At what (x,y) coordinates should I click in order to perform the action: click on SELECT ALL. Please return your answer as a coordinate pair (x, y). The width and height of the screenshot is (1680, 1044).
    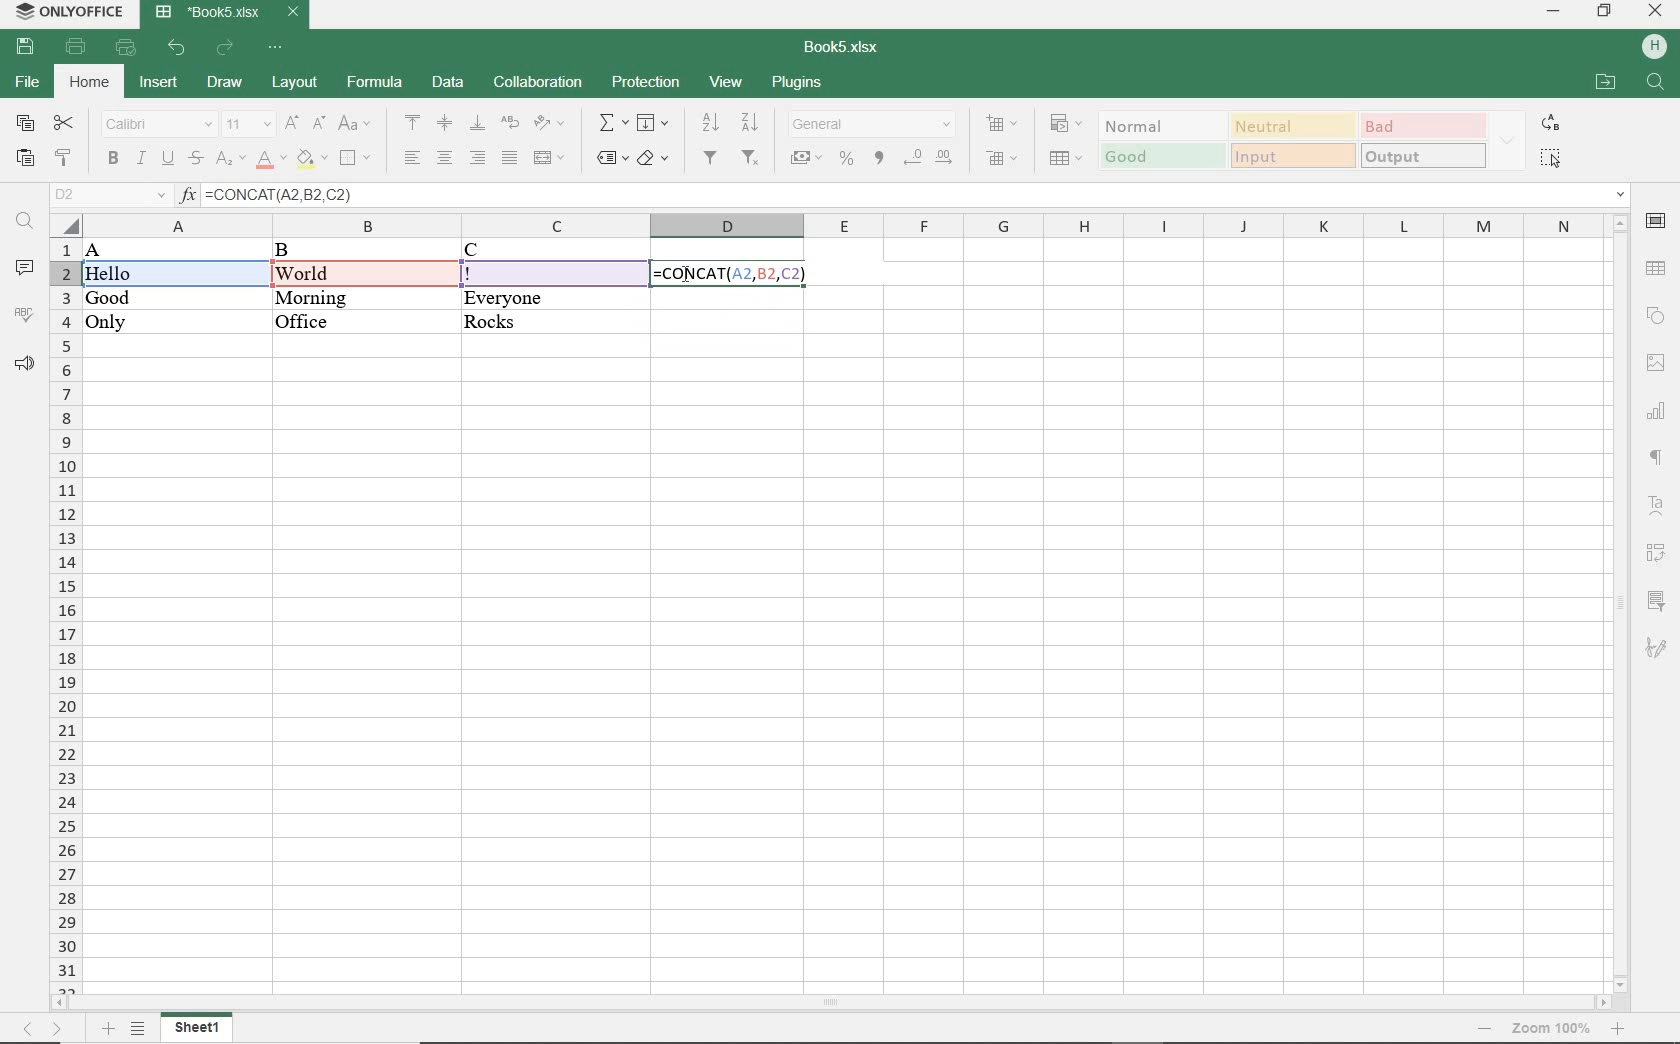
    Looking at the image, I should click on (1551, 159).